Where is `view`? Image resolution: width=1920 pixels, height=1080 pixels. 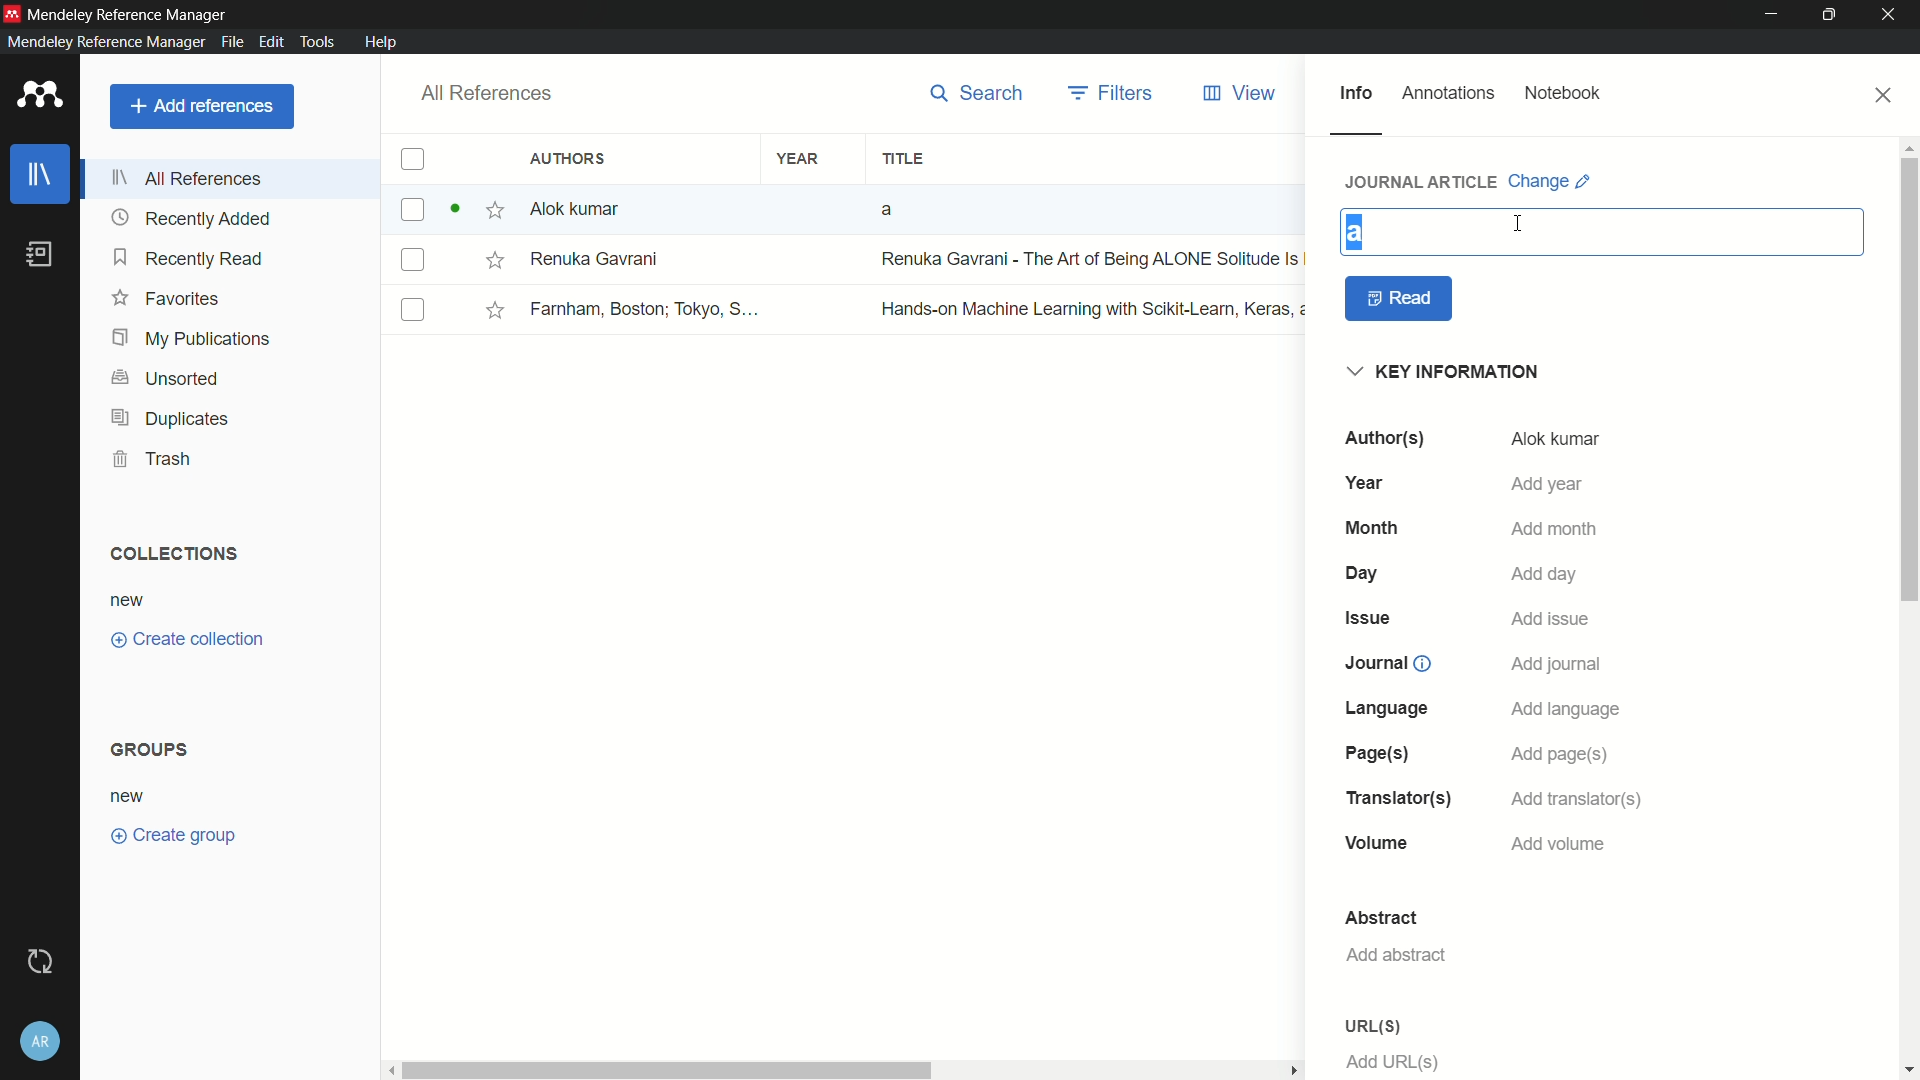 view is located at coordinates (1241, 94).